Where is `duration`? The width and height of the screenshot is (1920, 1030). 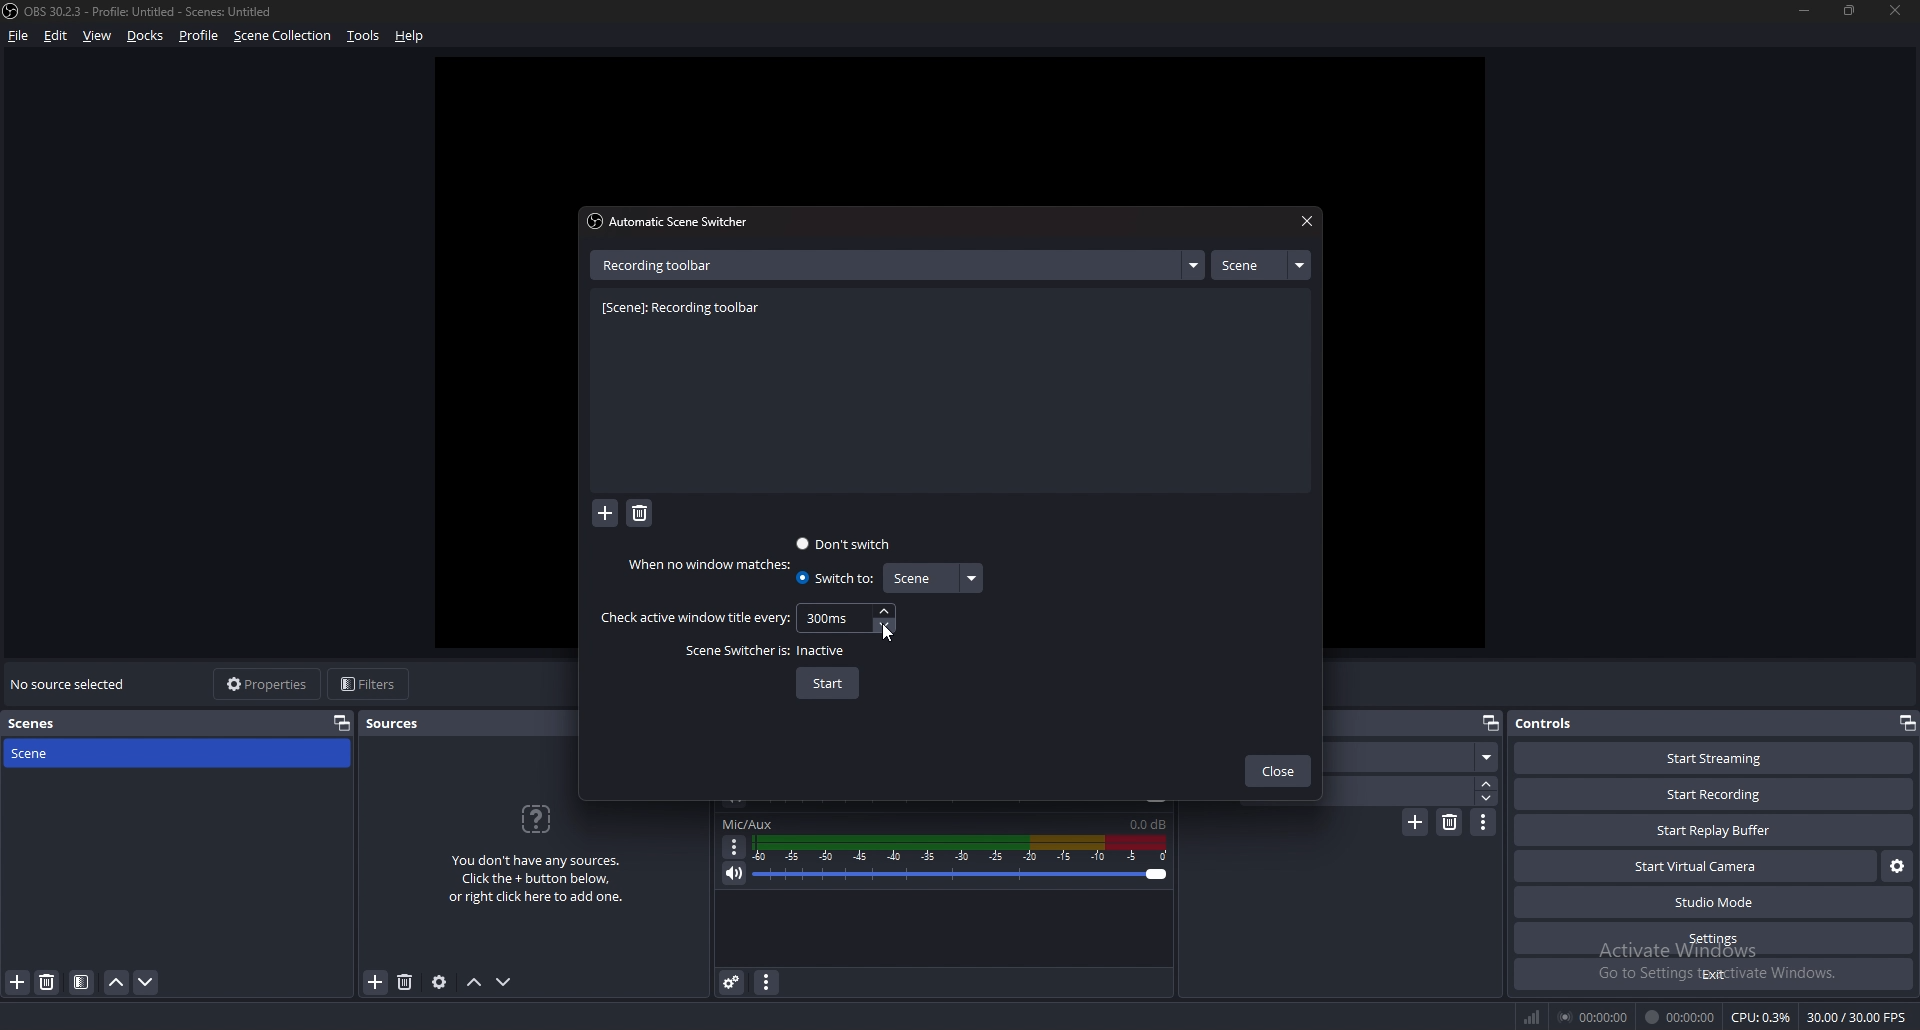 duration is located at coordinates (1410, 790).